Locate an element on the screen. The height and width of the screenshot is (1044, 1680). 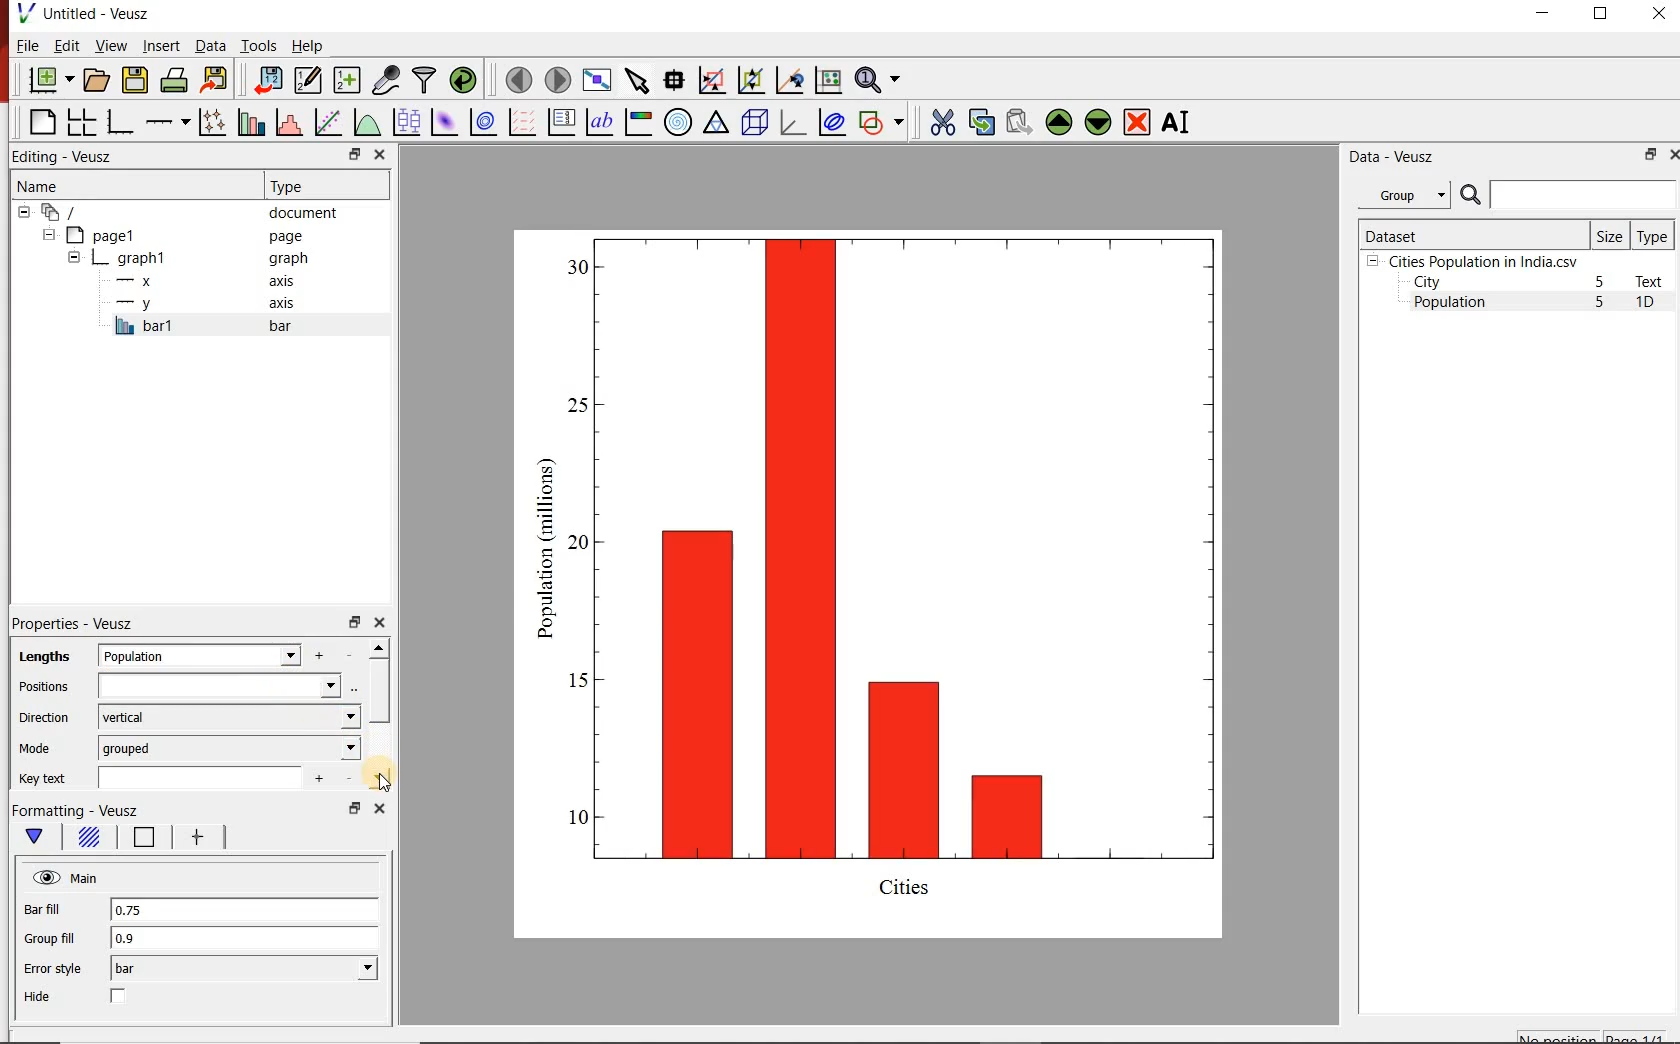
restore is located at coordinates (353, 154).